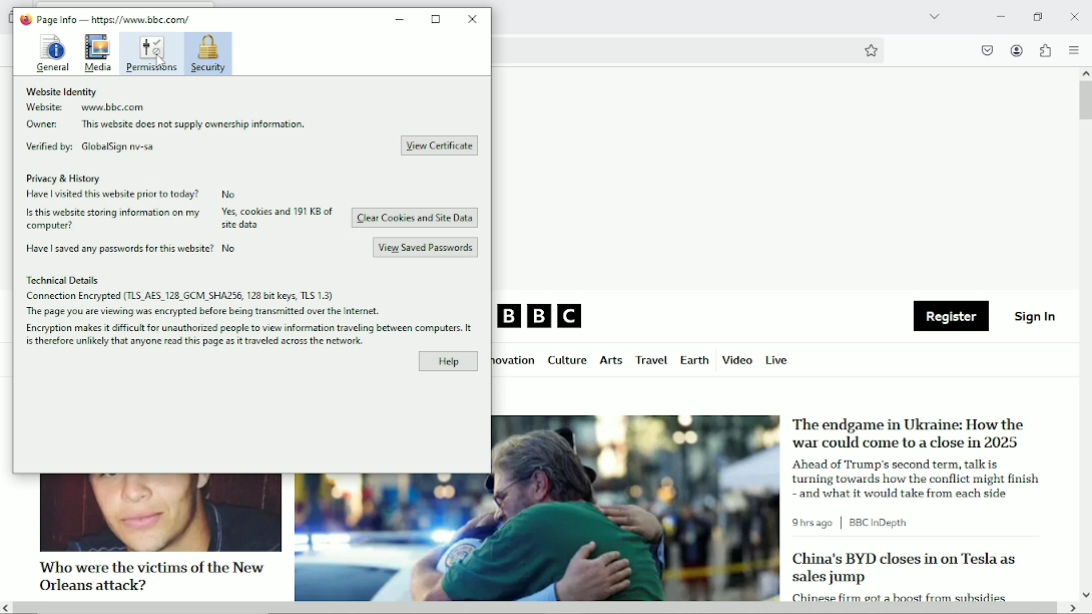  Describe the element at coordinates (210, 310) in the screenshot. I see `The page you are viewing was encrypted before being transmitted over the internet.` at that location.